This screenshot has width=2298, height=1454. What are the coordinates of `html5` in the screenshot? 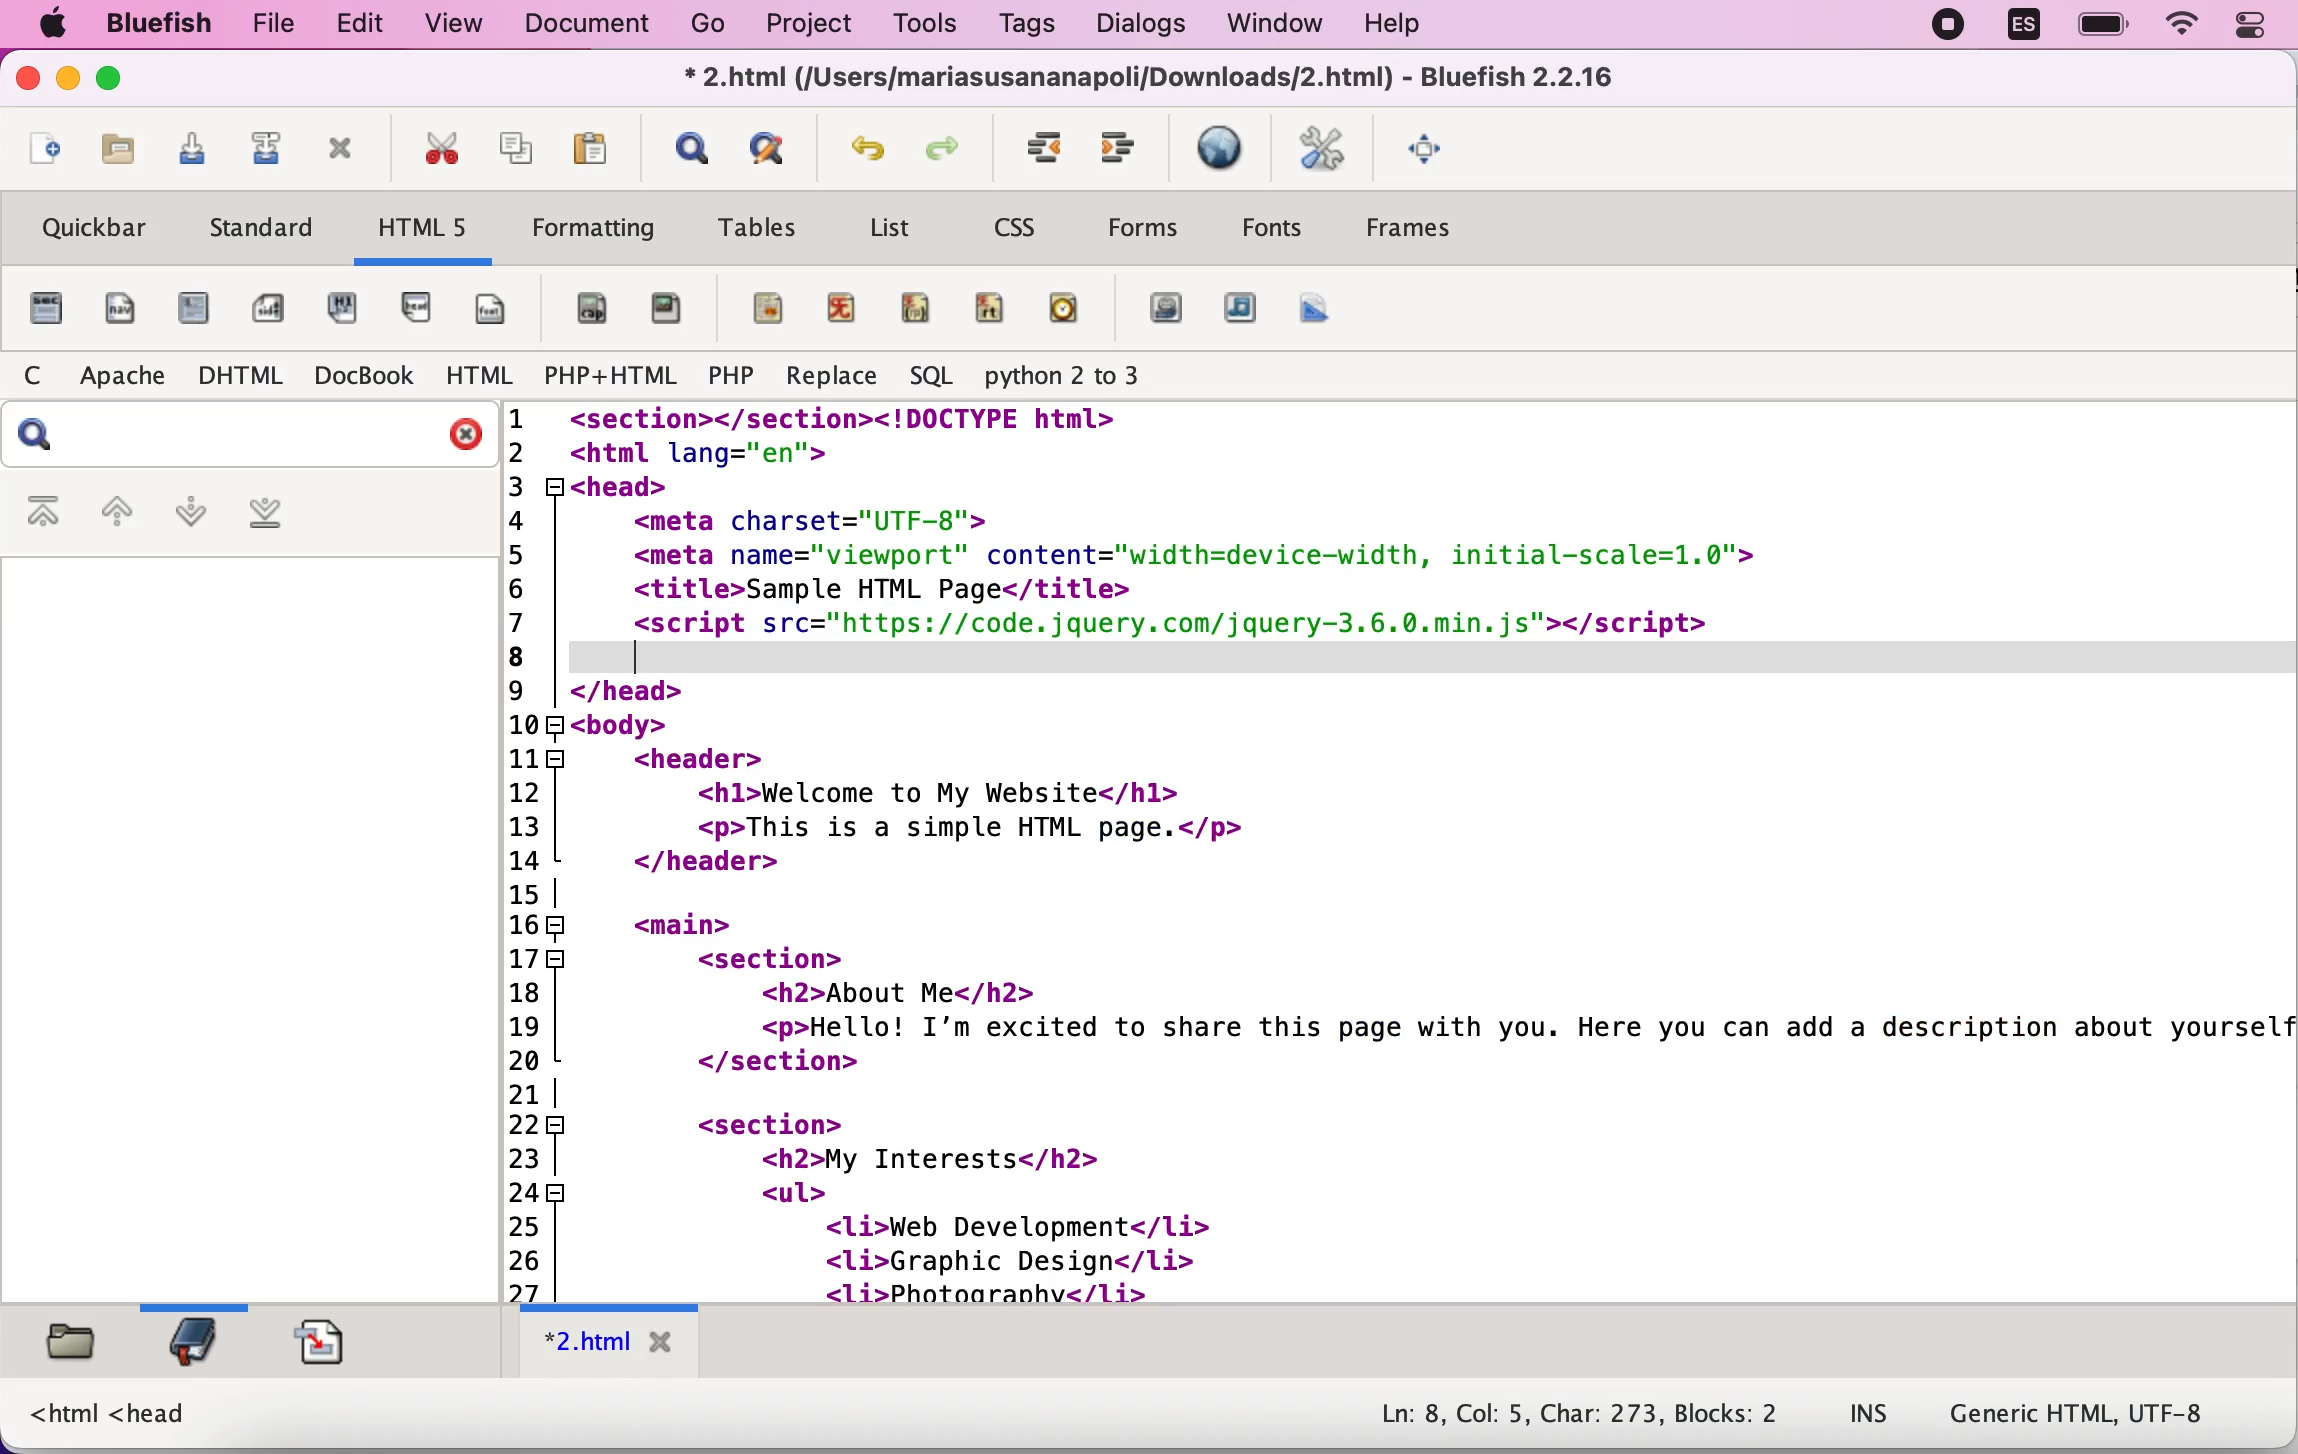 It's located at (427, 233).